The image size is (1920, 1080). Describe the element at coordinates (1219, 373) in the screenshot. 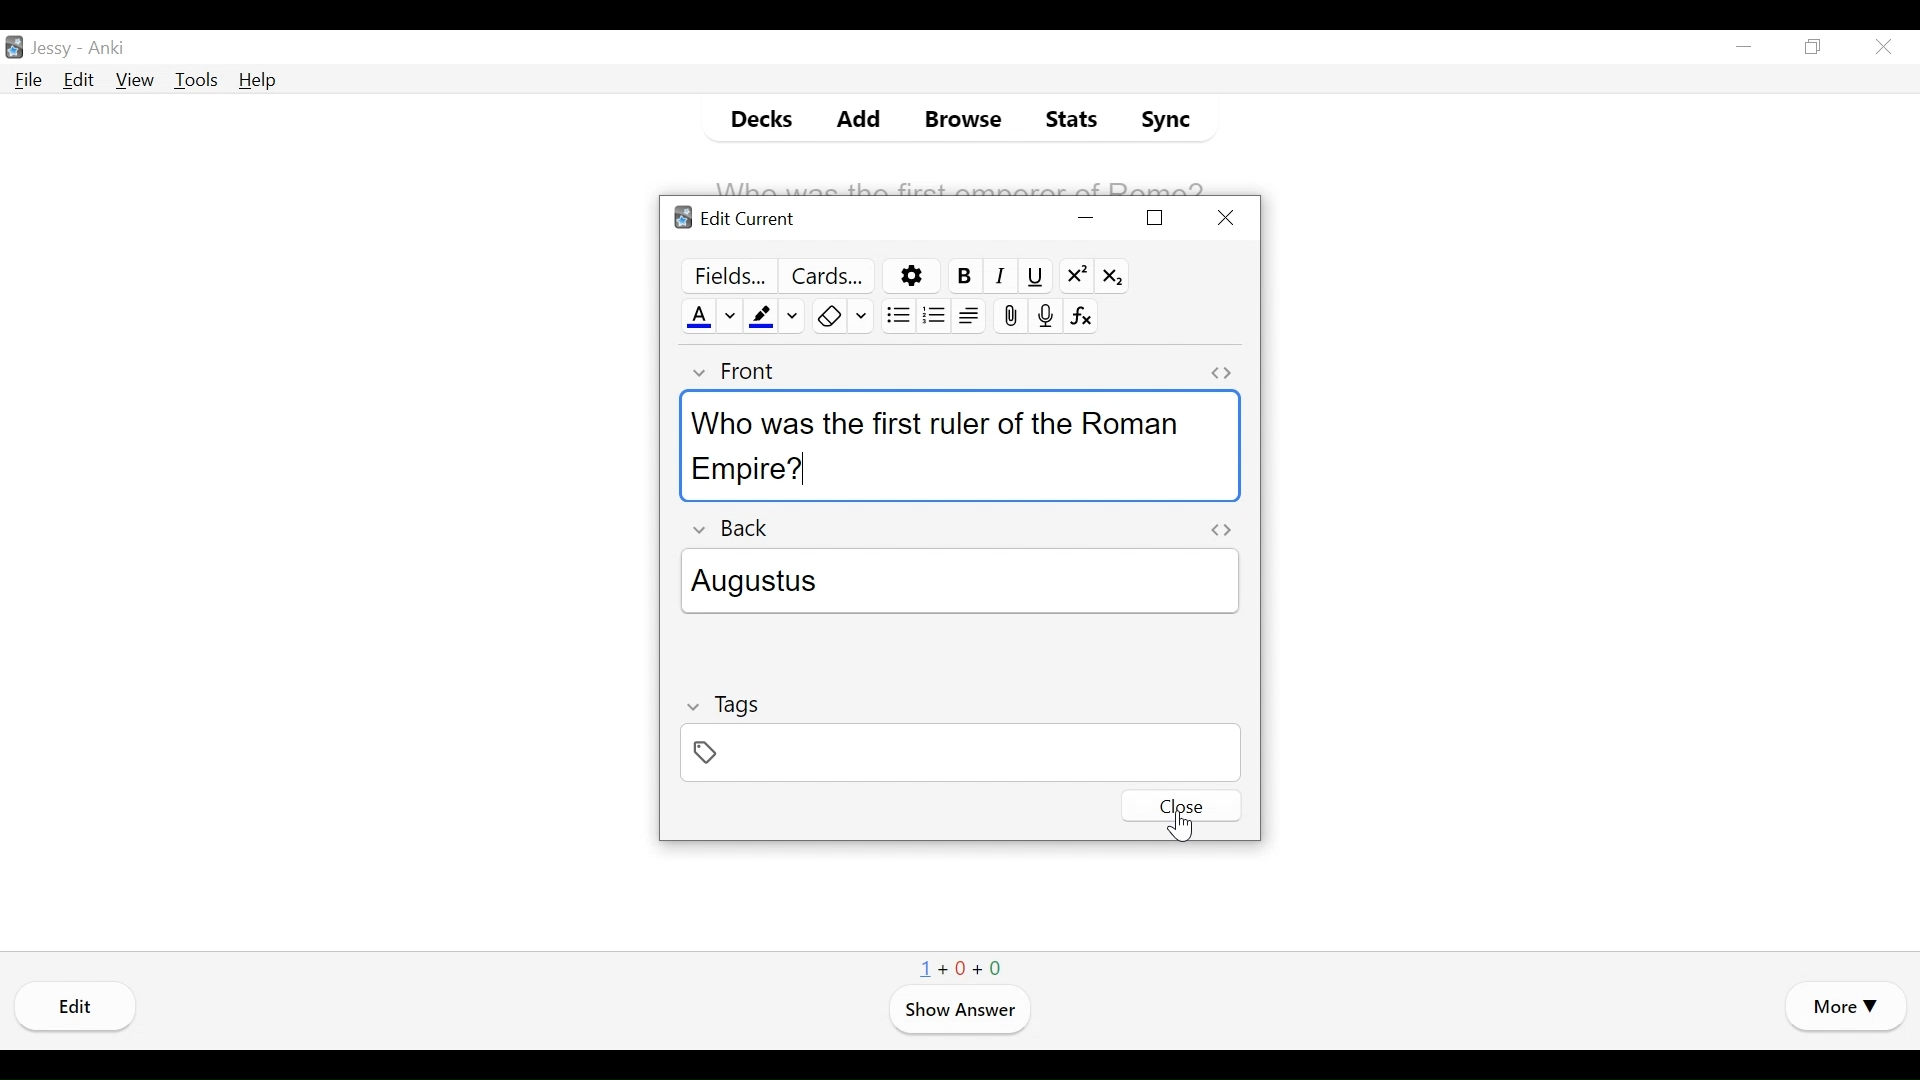

I see `Toggle HTML Editor` at that location.